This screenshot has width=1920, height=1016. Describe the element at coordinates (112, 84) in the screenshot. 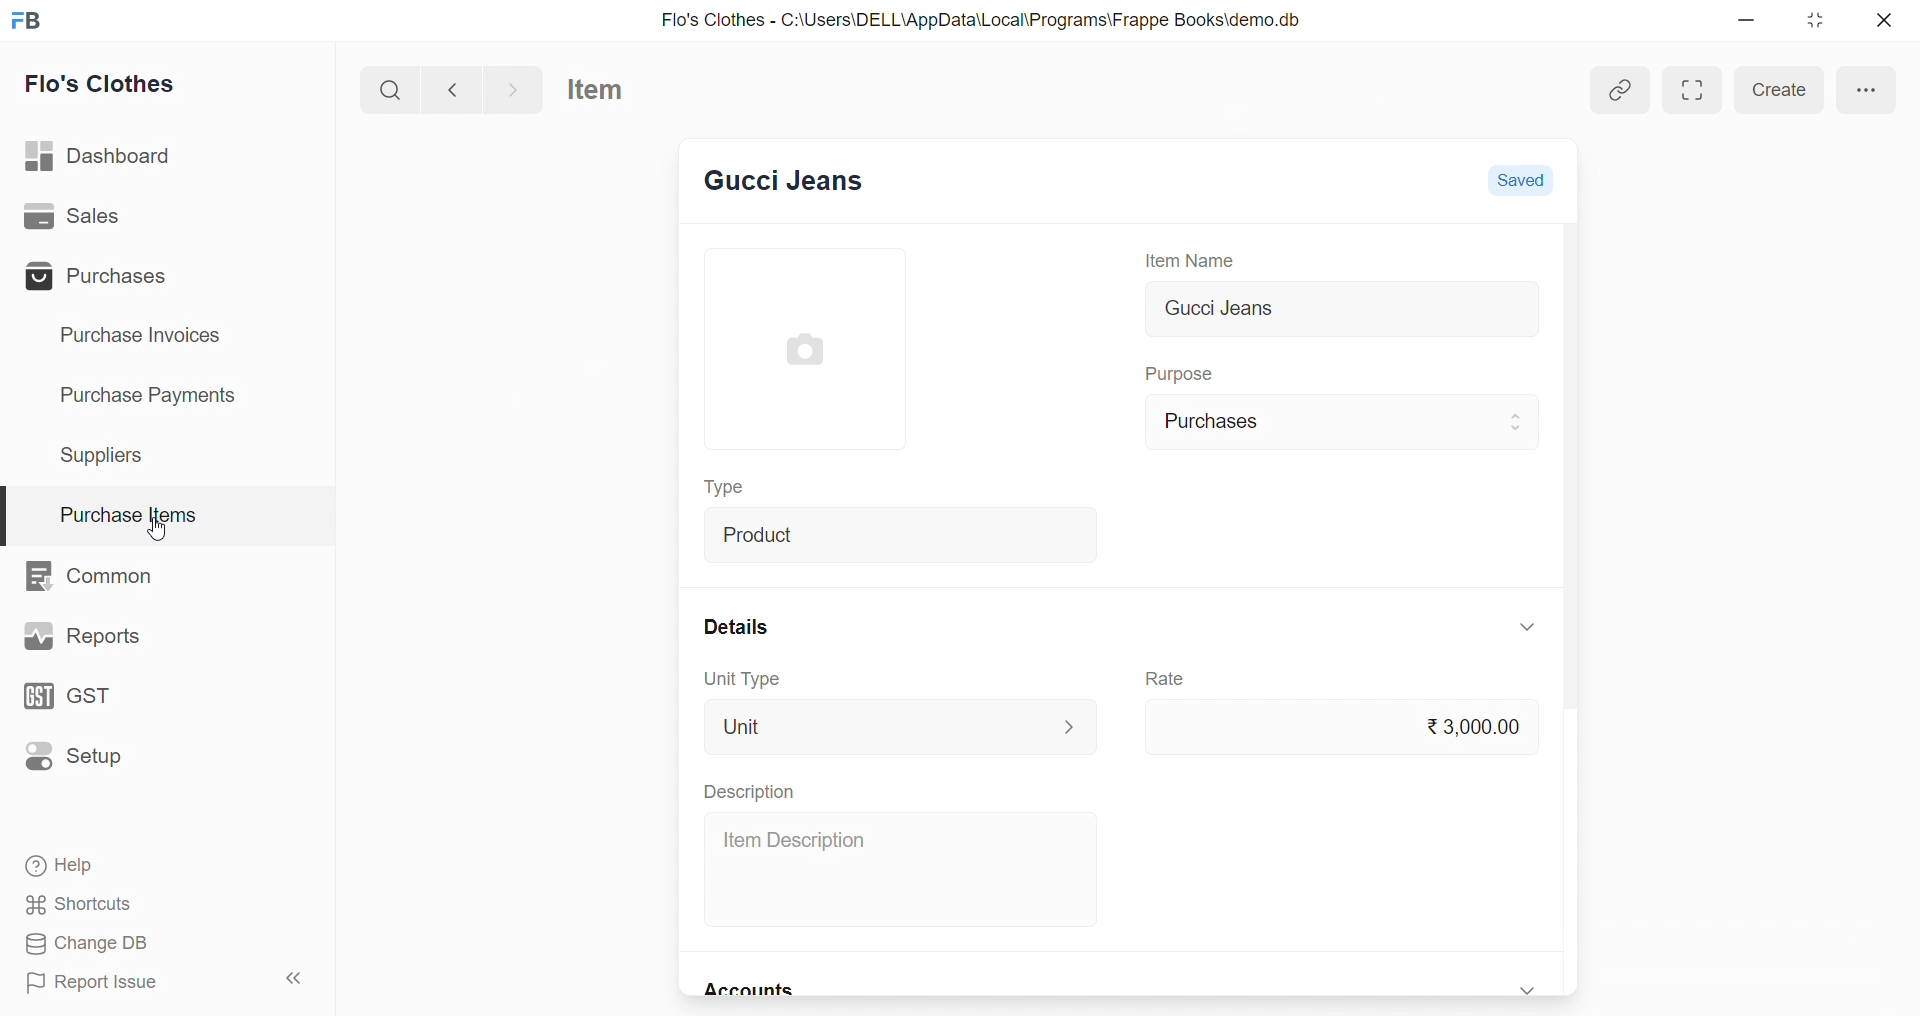

I see `Flo's Clothes` at that location.